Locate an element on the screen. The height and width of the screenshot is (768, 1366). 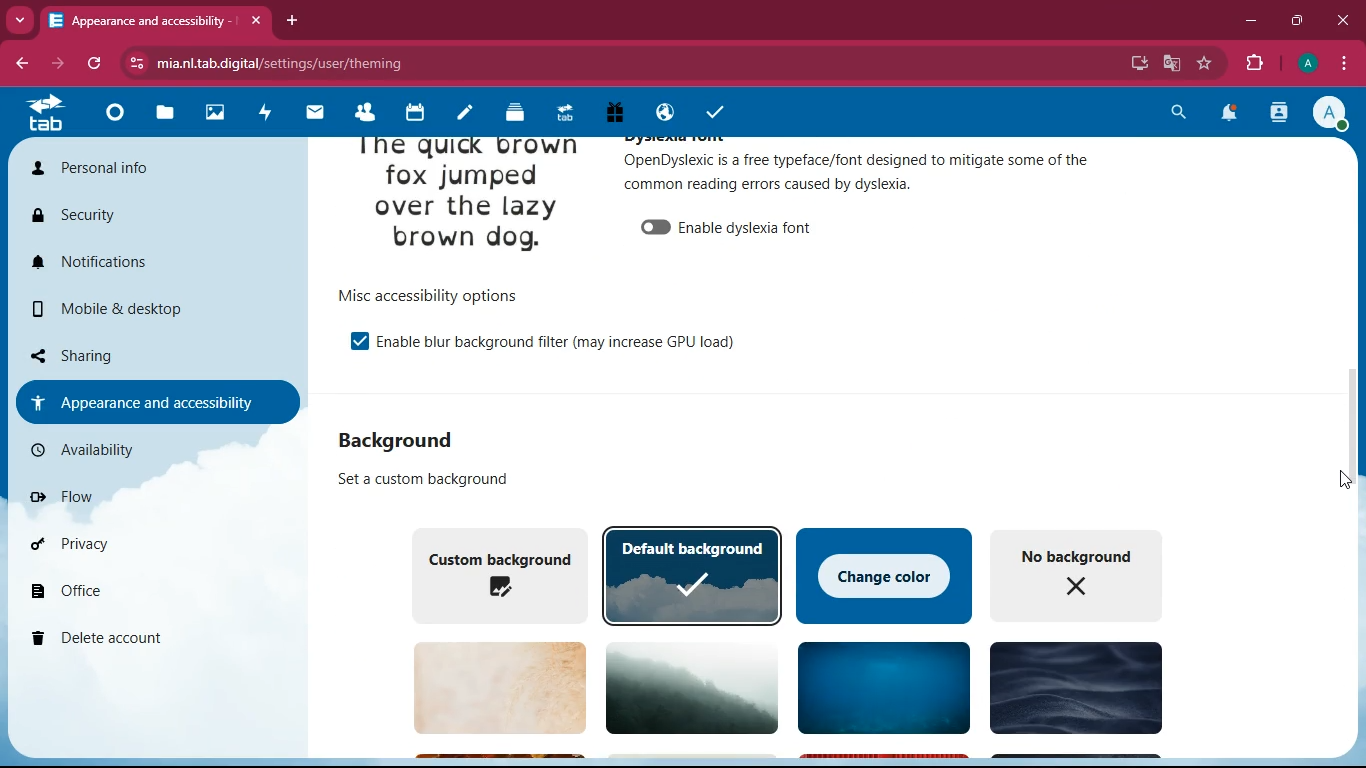
tab is located at coordinates (156, 20).